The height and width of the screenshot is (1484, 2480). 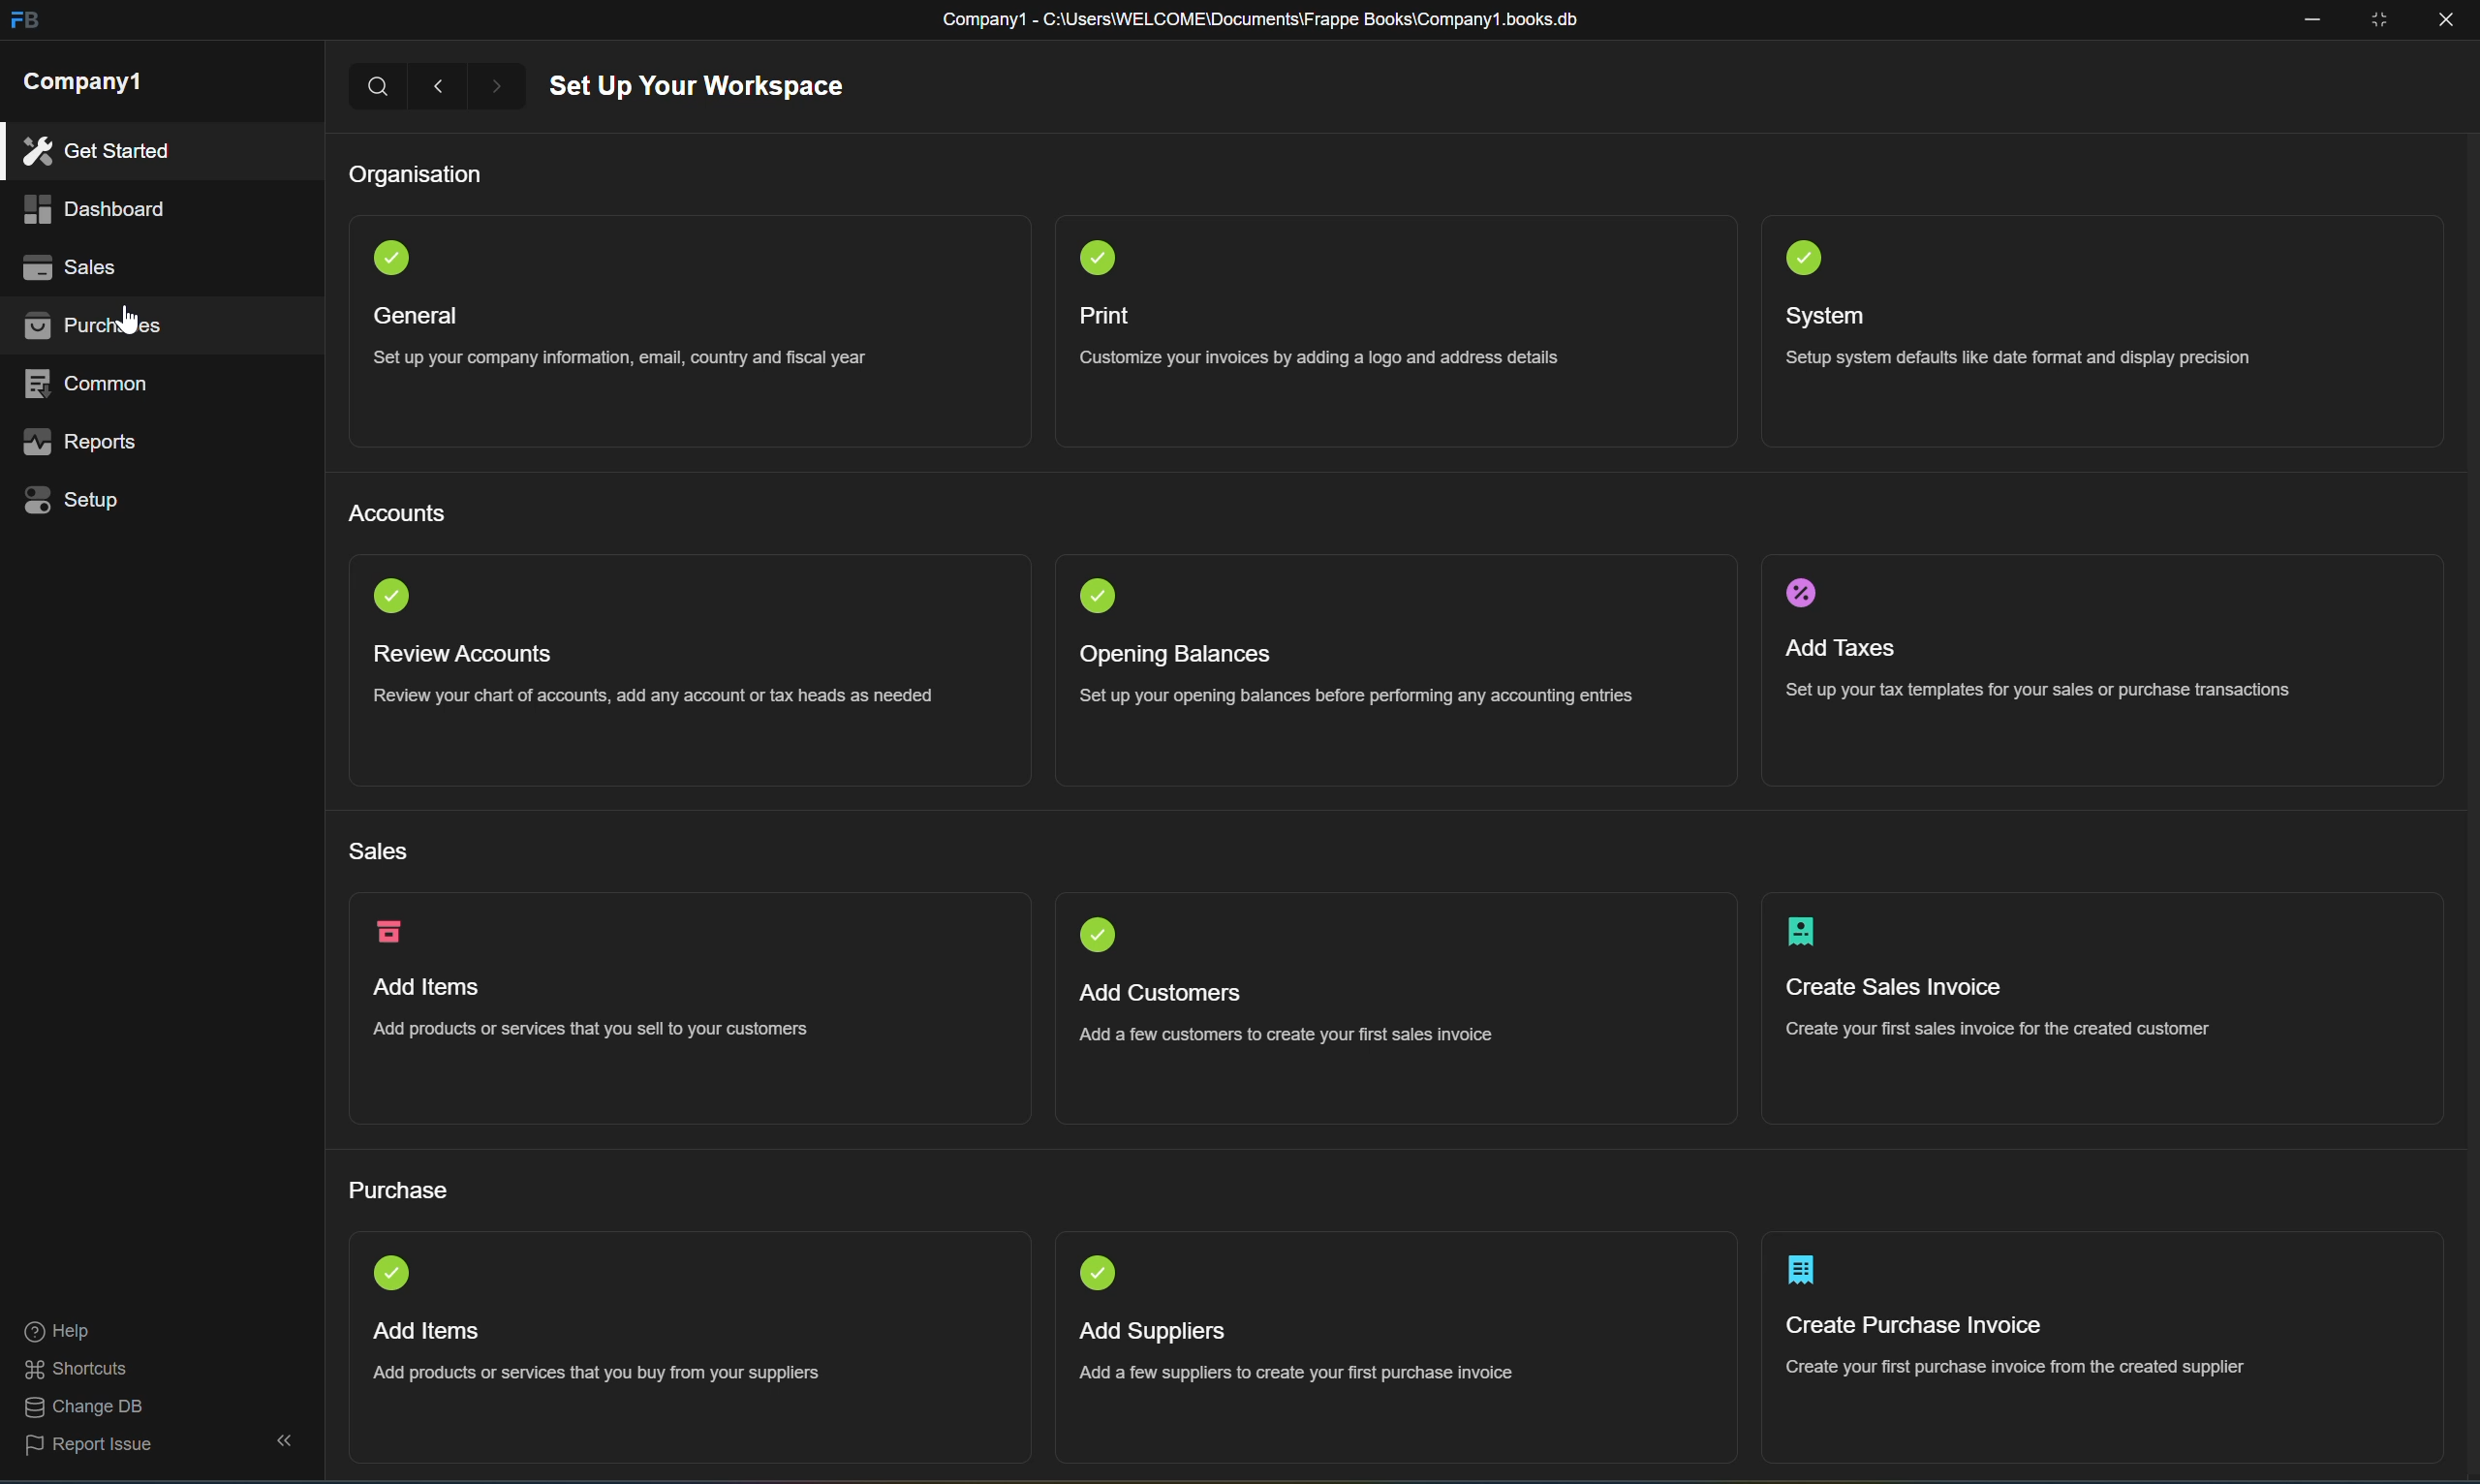 I want to click on set your opening balances before performing any accounting entries, so click(x=1365, y=697).